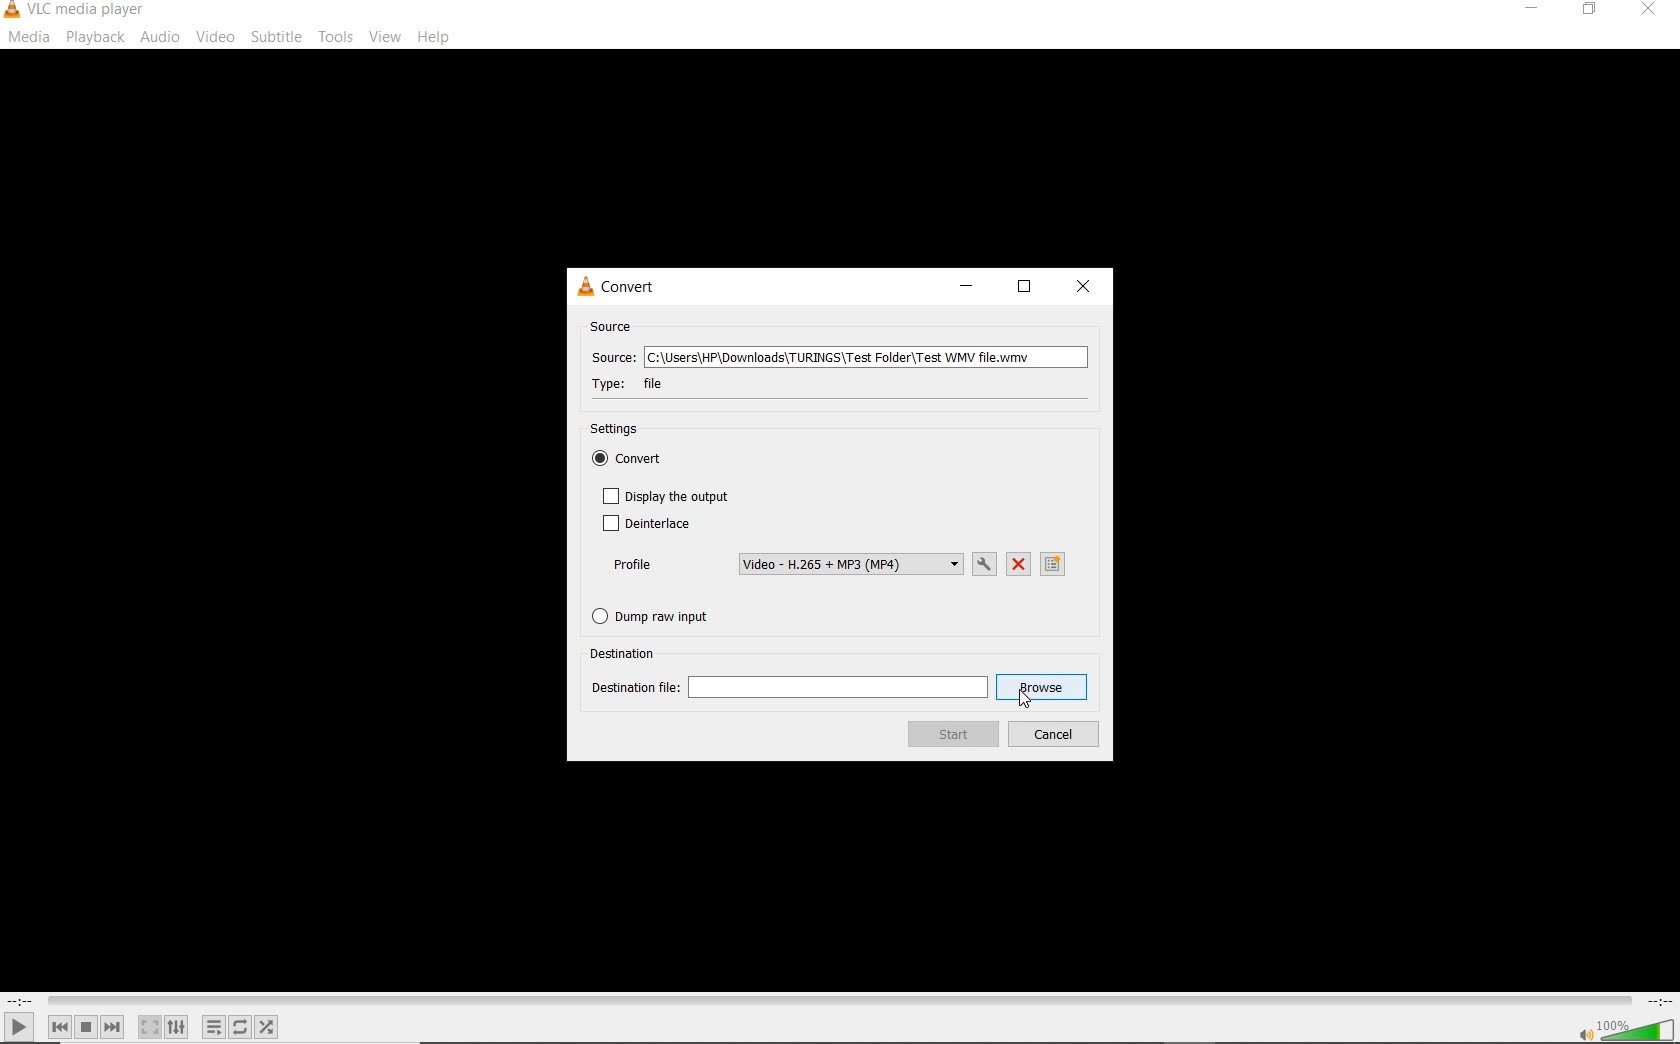  Describe the element at coordinates (836, 359) in the screenshot. I see `SOURCE: test WMV file.wmv` at that location.